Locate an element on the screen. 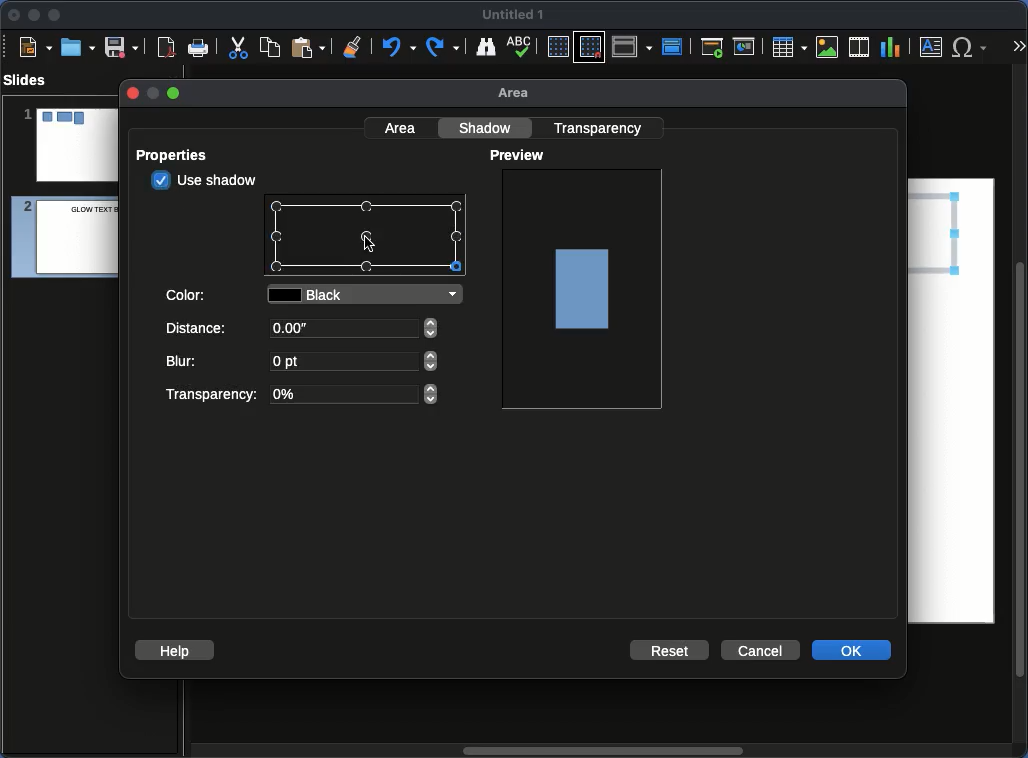 The width and height of the screenshot is (1028, 758). Undo is located at coordinates (397, 47).